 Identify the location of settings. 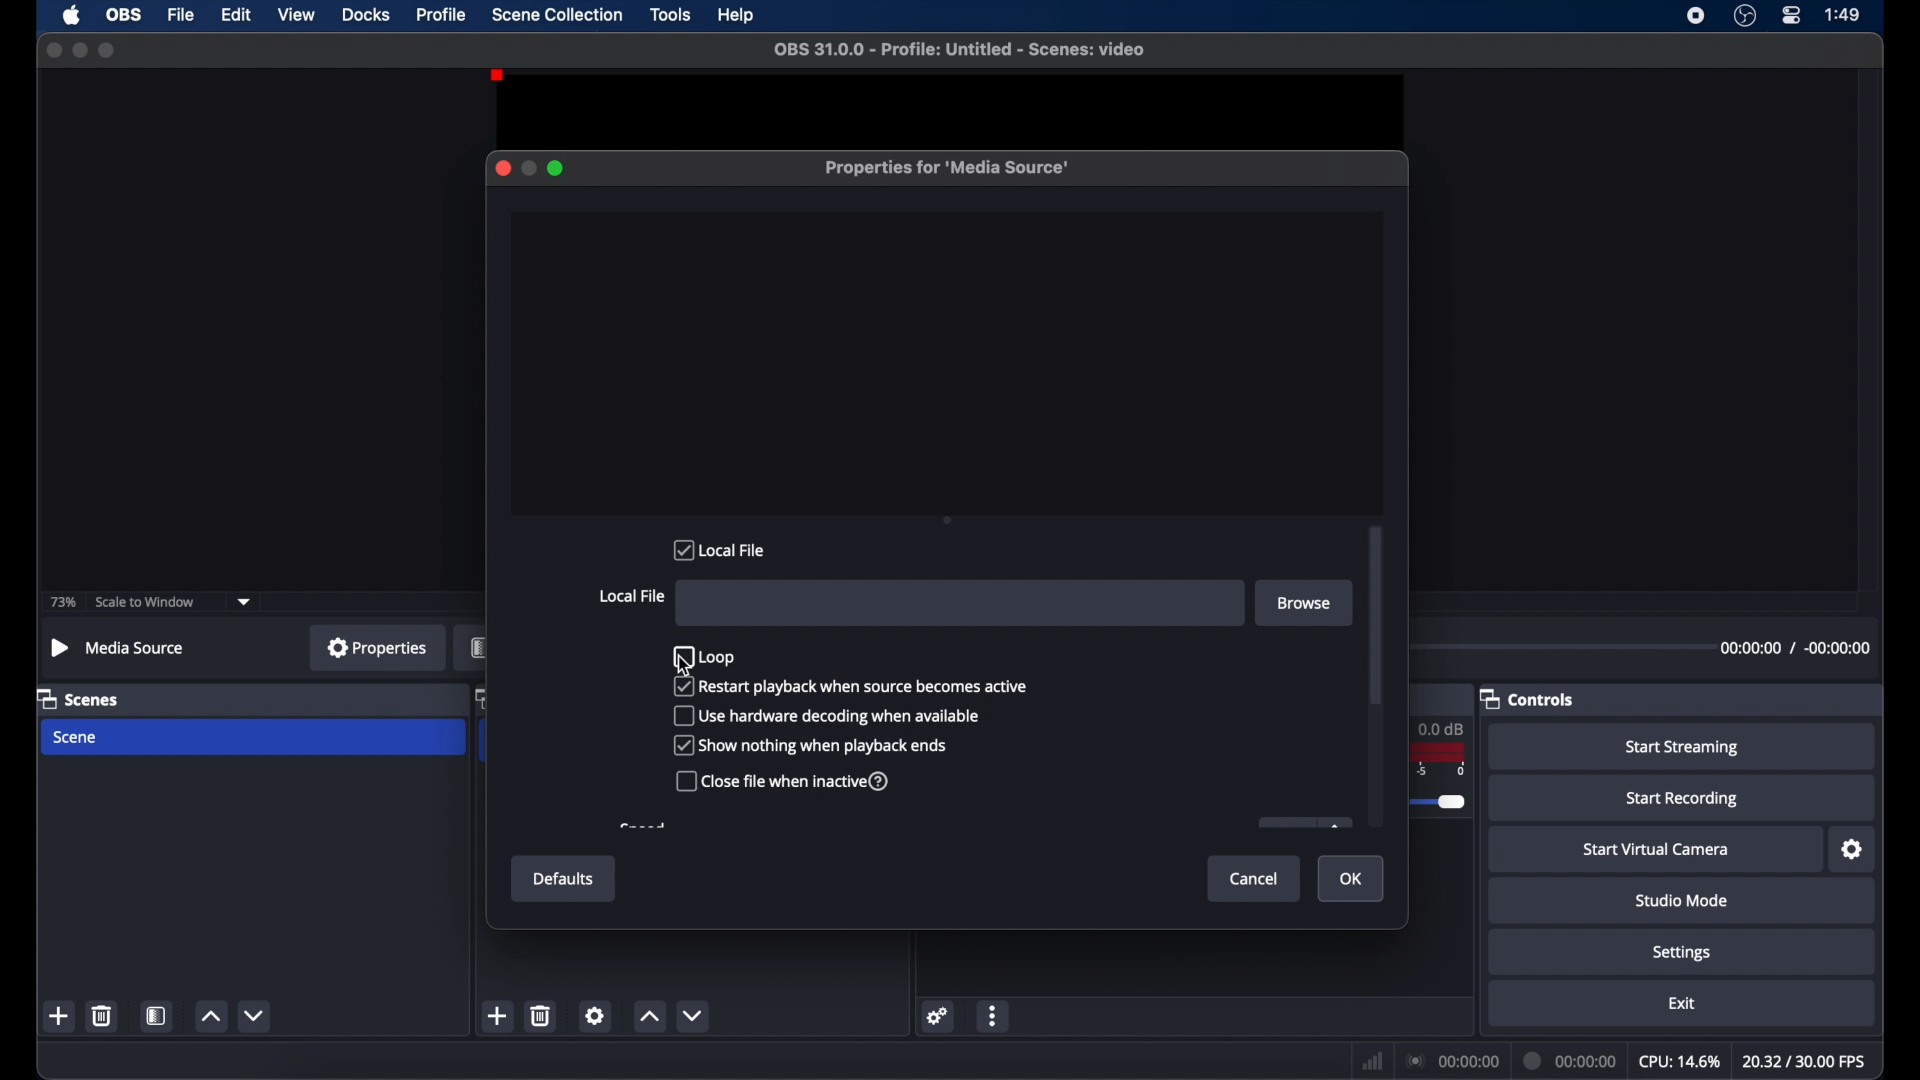
(1853, 849).